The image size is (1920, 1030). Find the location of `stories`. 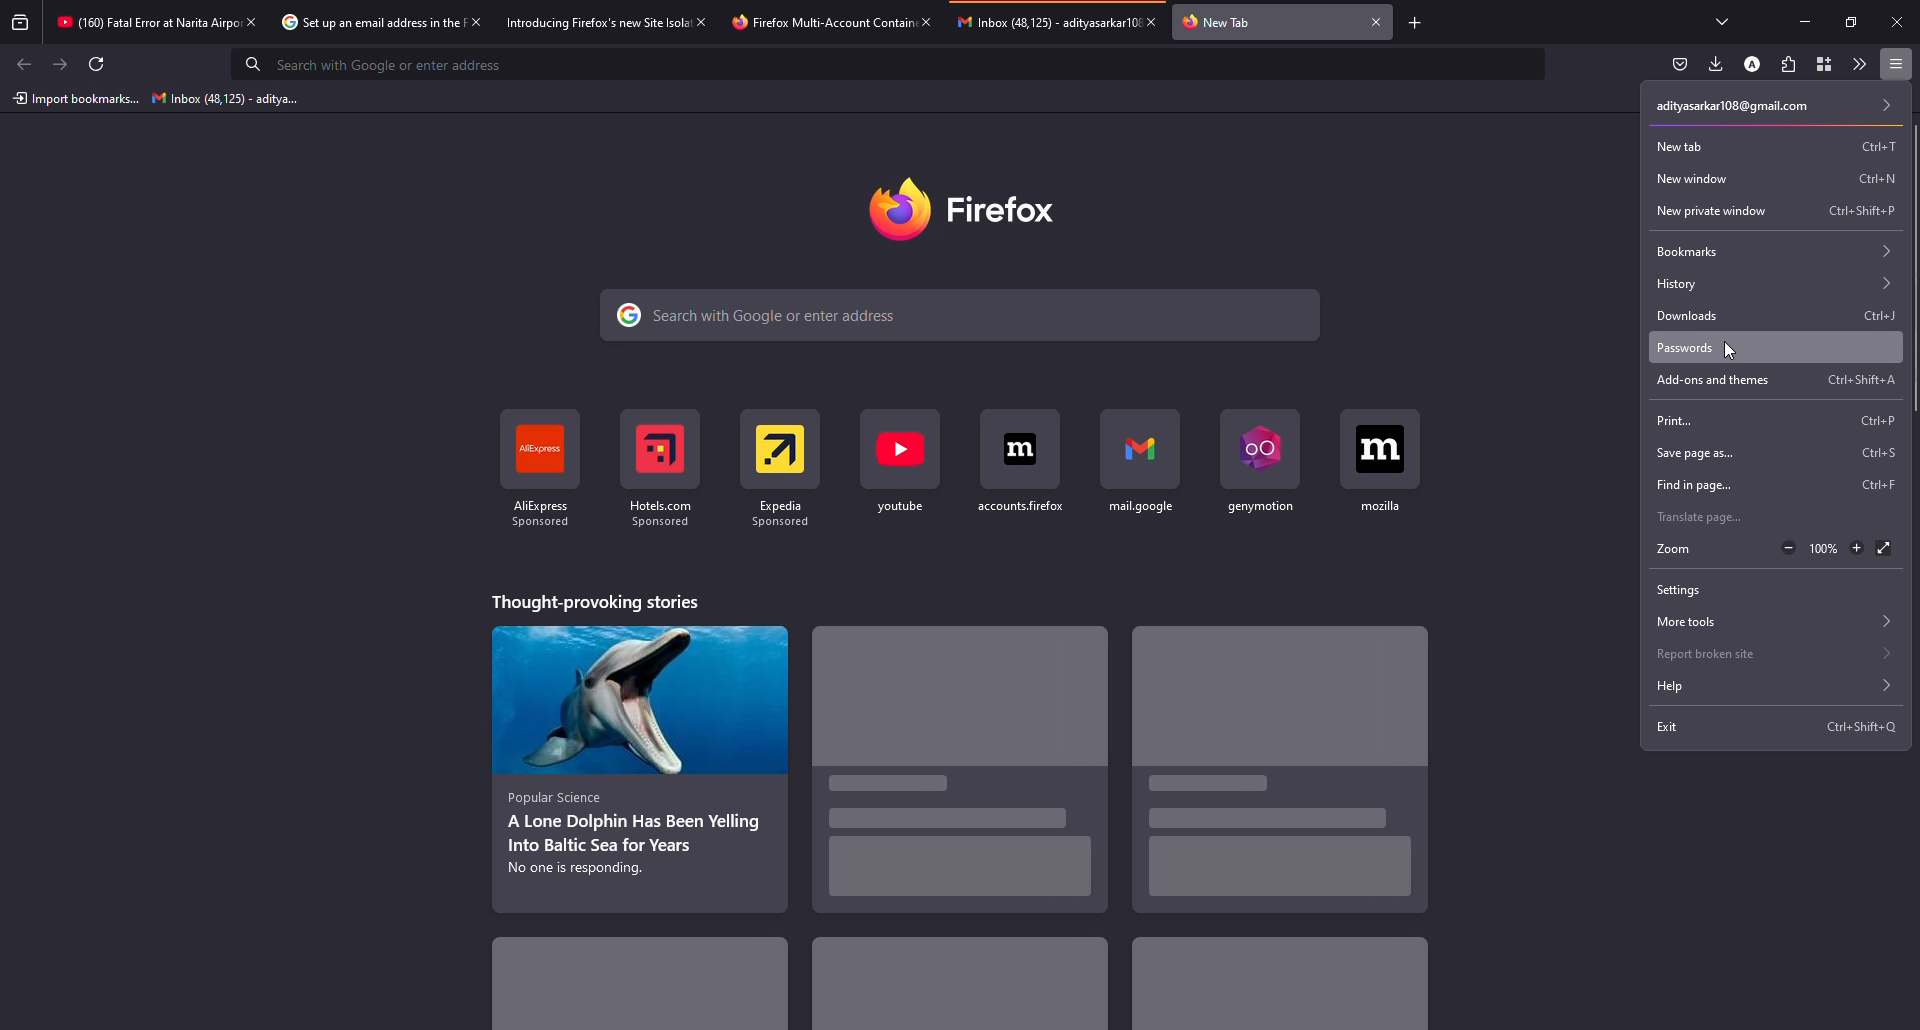

stories is located at coordinates (1261, 764).